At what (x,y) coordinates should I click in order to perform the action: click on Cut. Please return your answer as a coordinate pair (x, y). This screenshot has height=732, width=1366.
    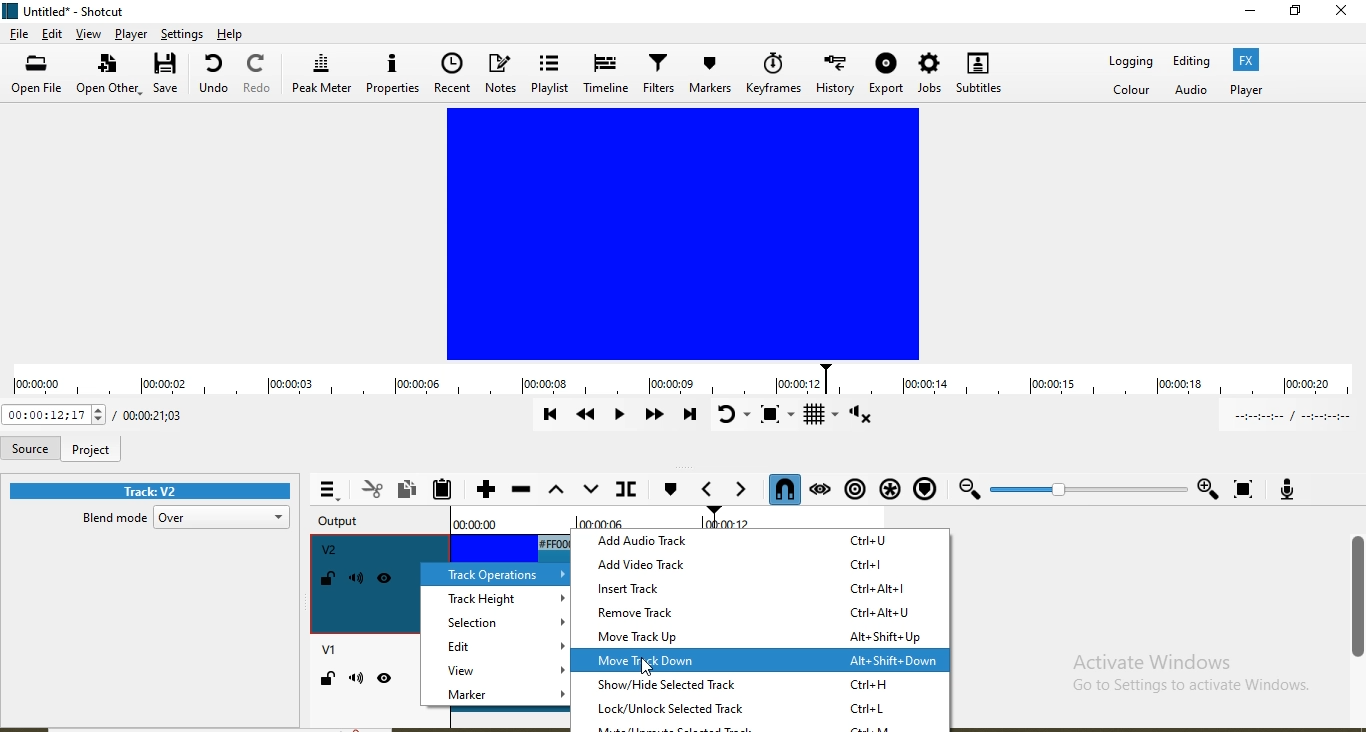
    Looking at the image, I should click on (372, 490).